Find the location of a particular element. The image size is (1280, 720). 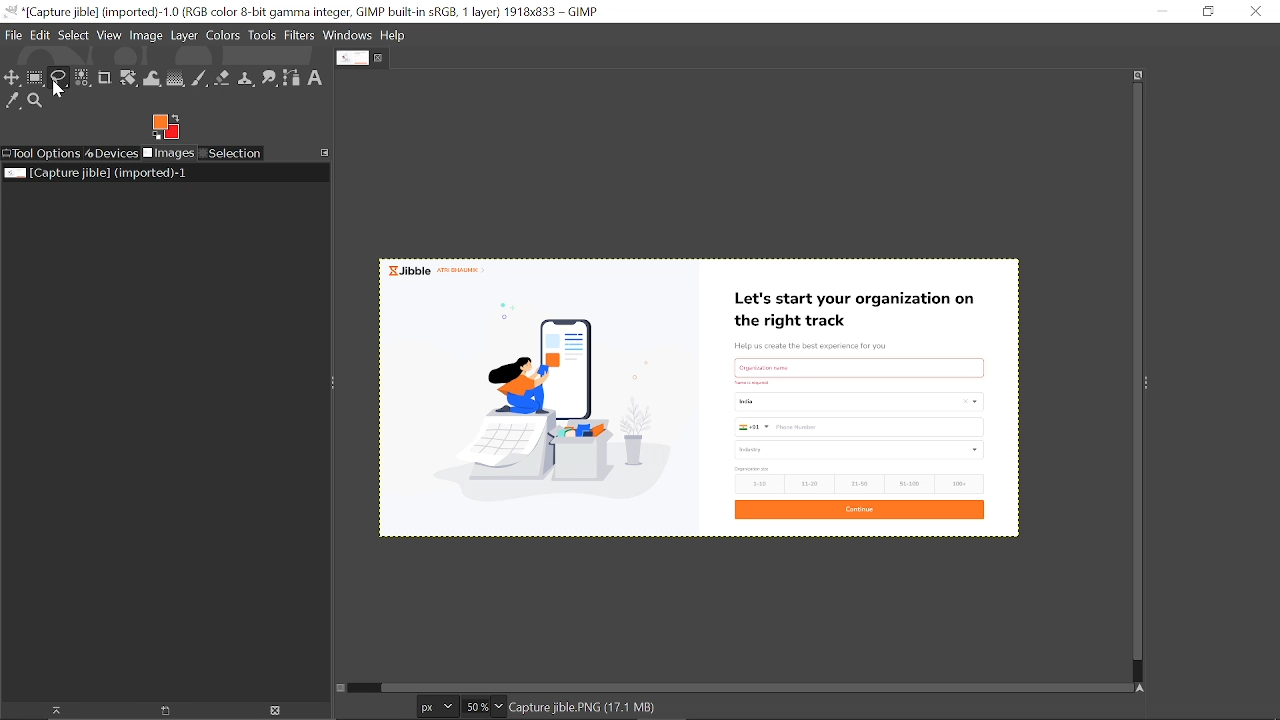

Help is located at coordinates (394, 36).